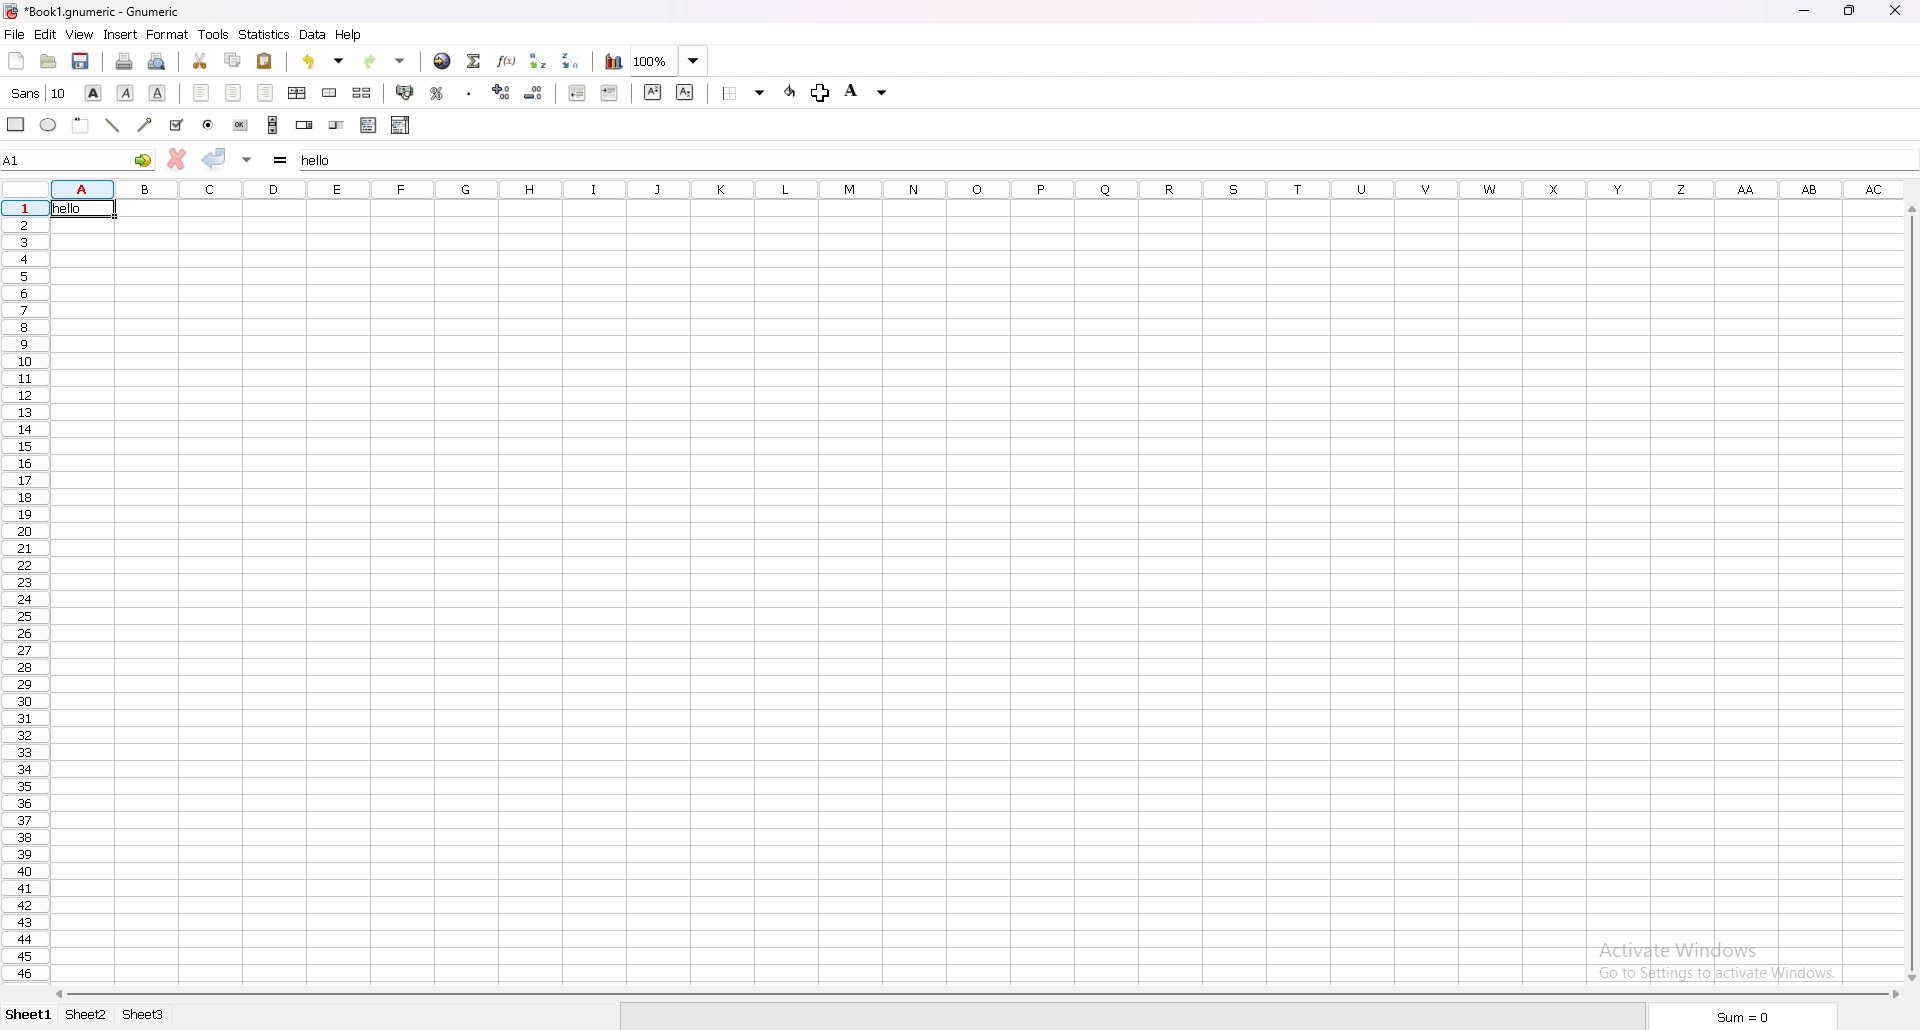  What do you see at coordinates (402, 124) in the screenshot?
I see `combo box` at bounding box center [402, 124].